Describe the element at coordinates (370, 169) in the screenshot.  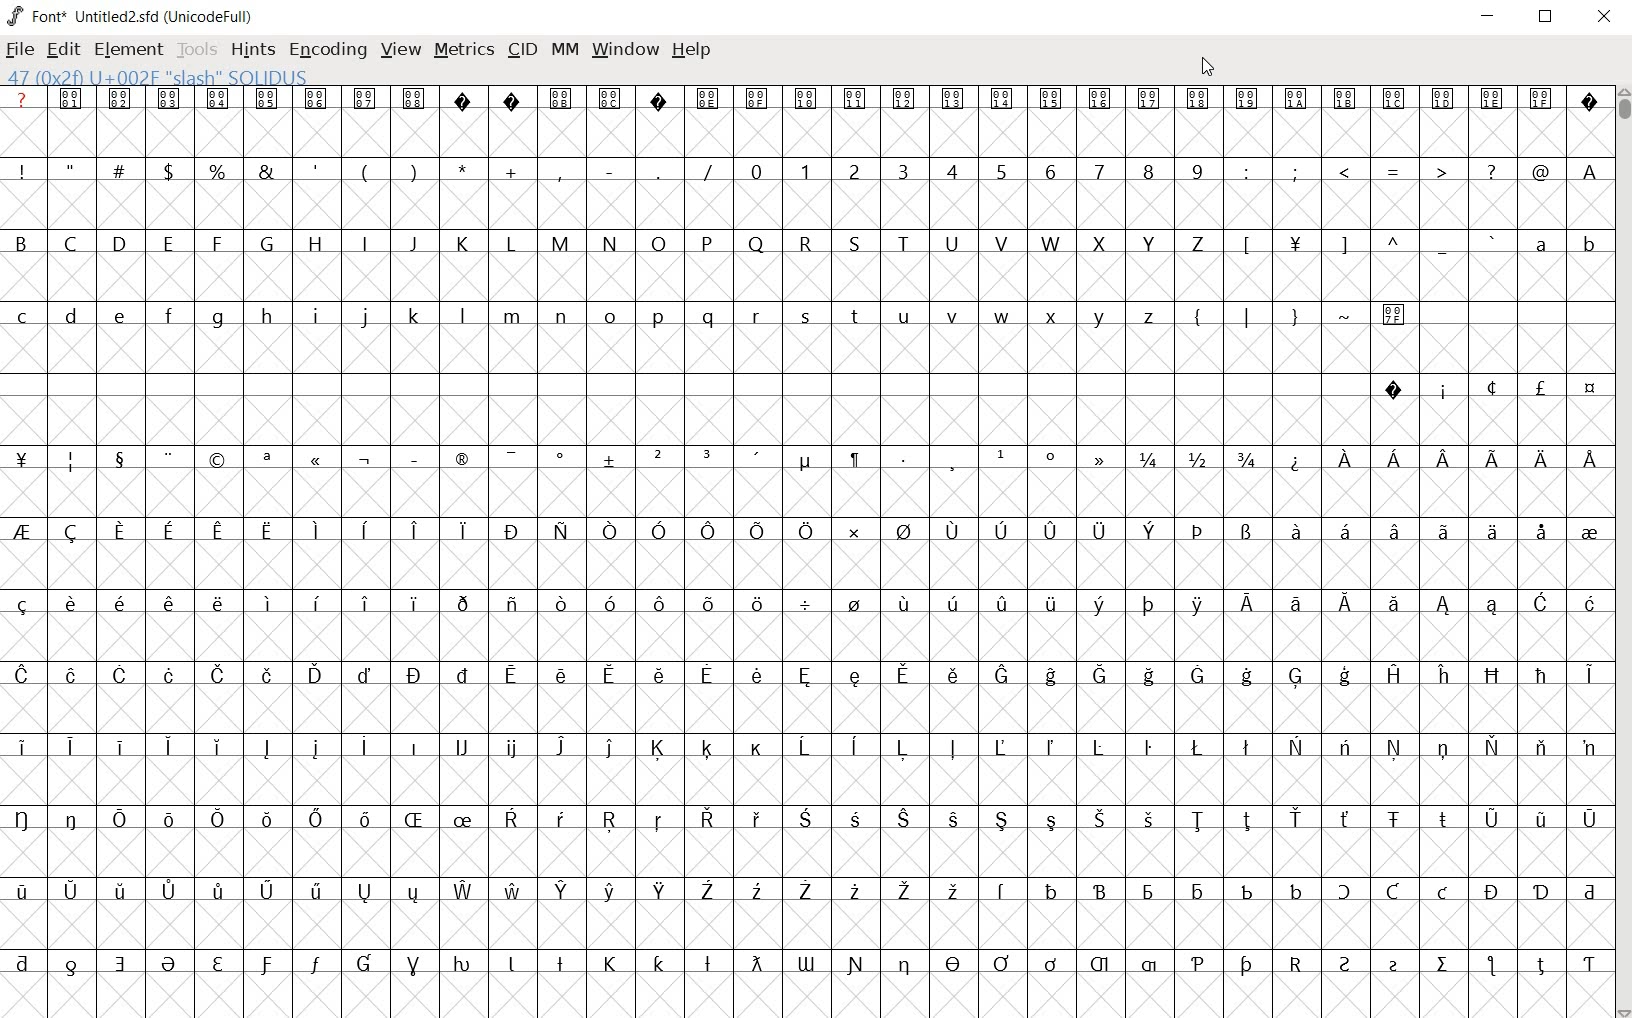
I see `symbols` at that location.